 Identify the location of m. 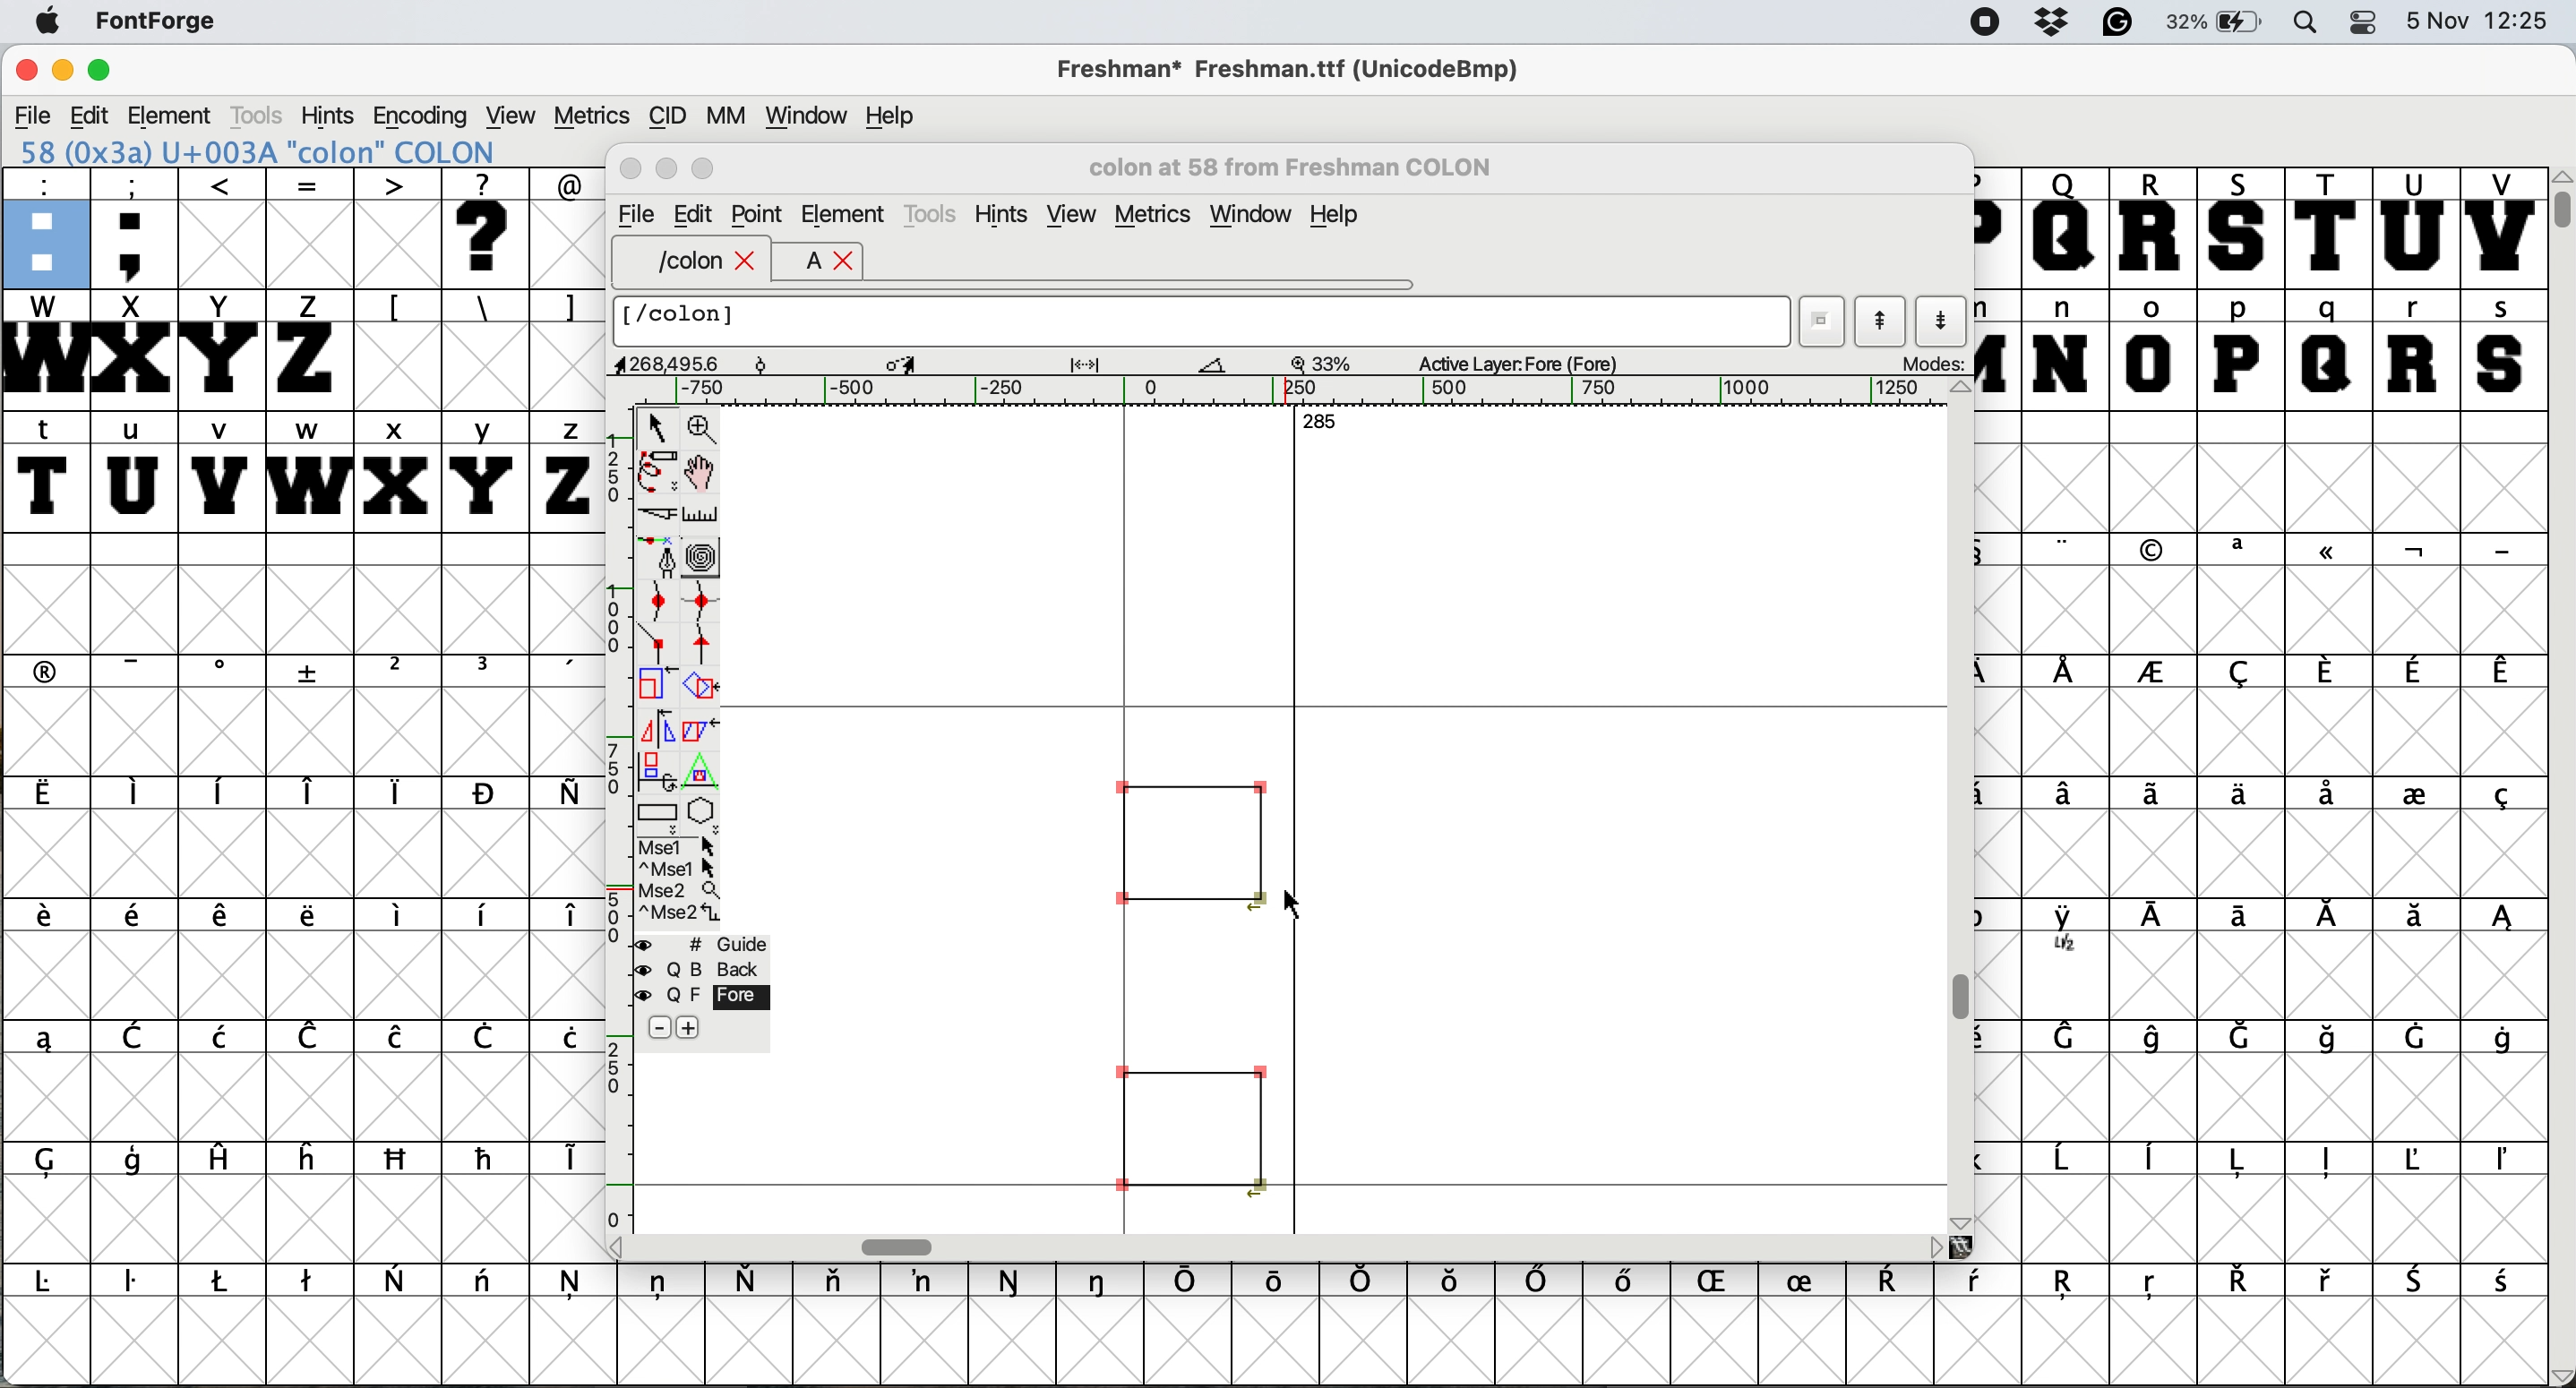
(1999, 349).